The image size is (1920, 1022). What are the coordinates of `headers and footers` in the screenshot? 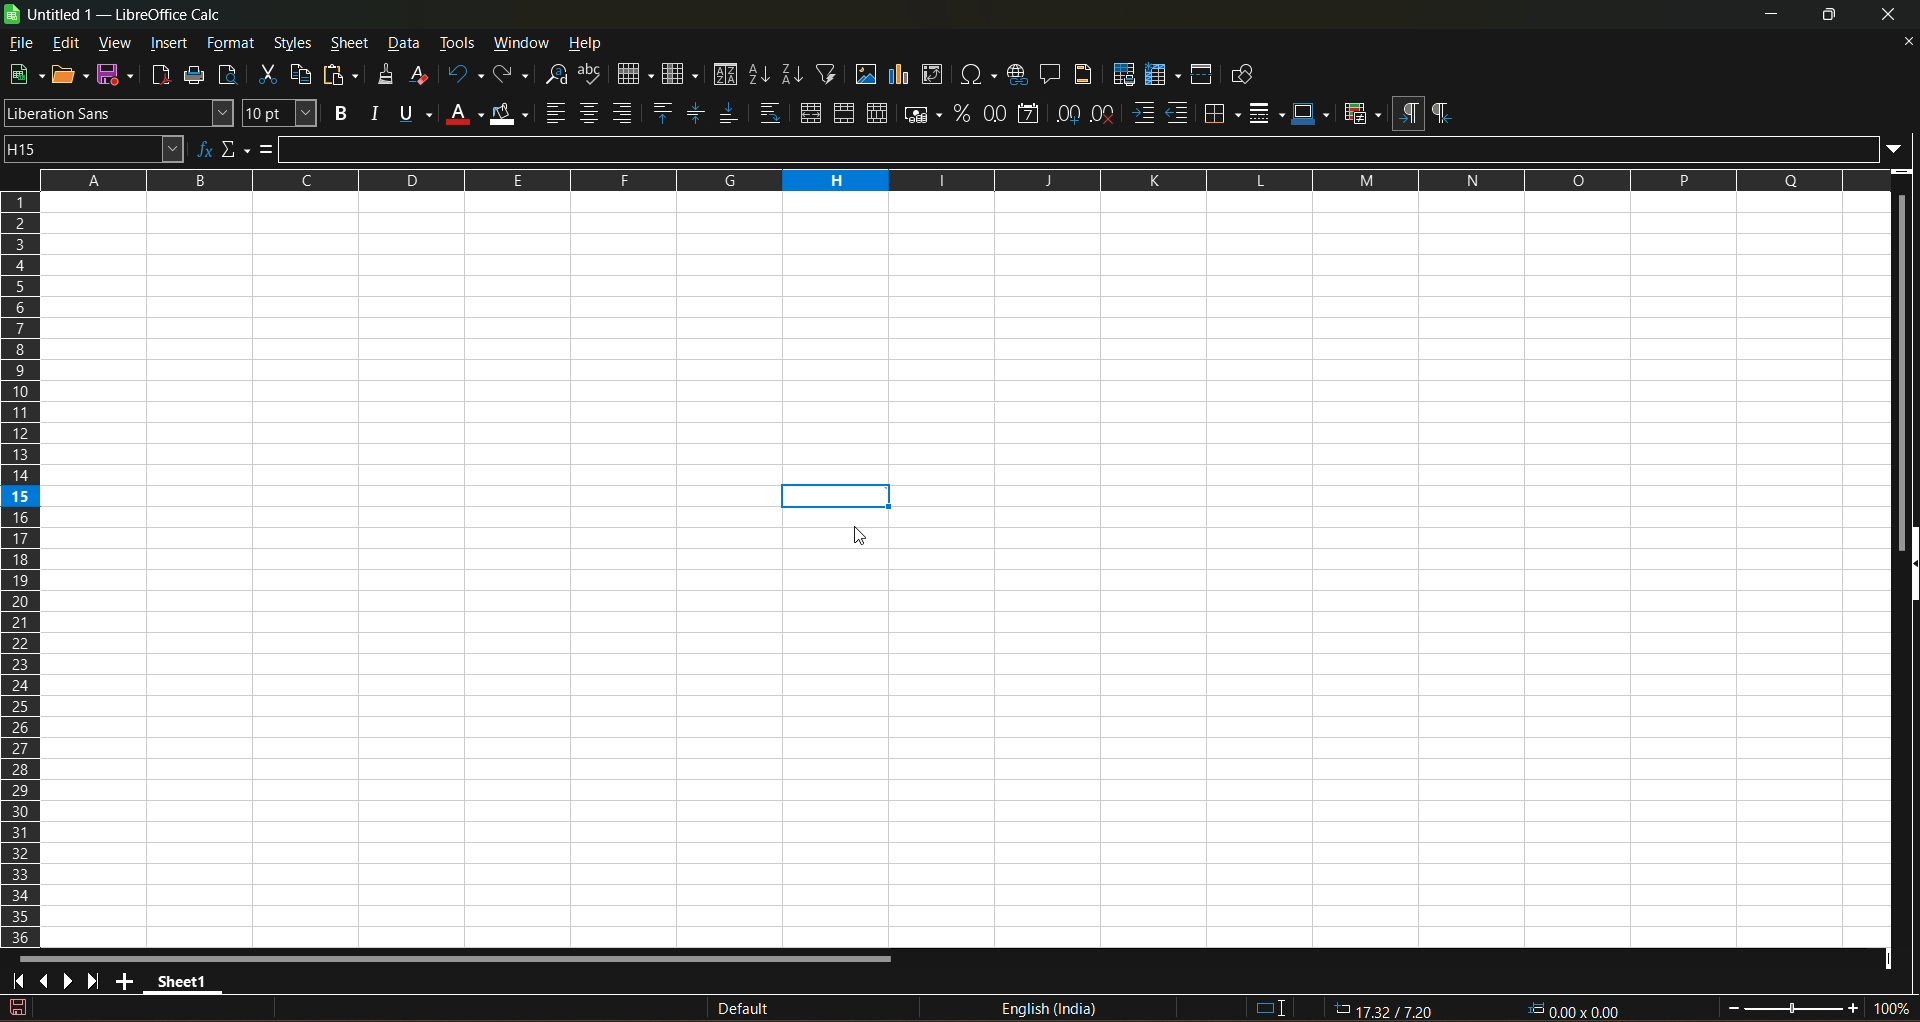 It's located at (1085, 75).